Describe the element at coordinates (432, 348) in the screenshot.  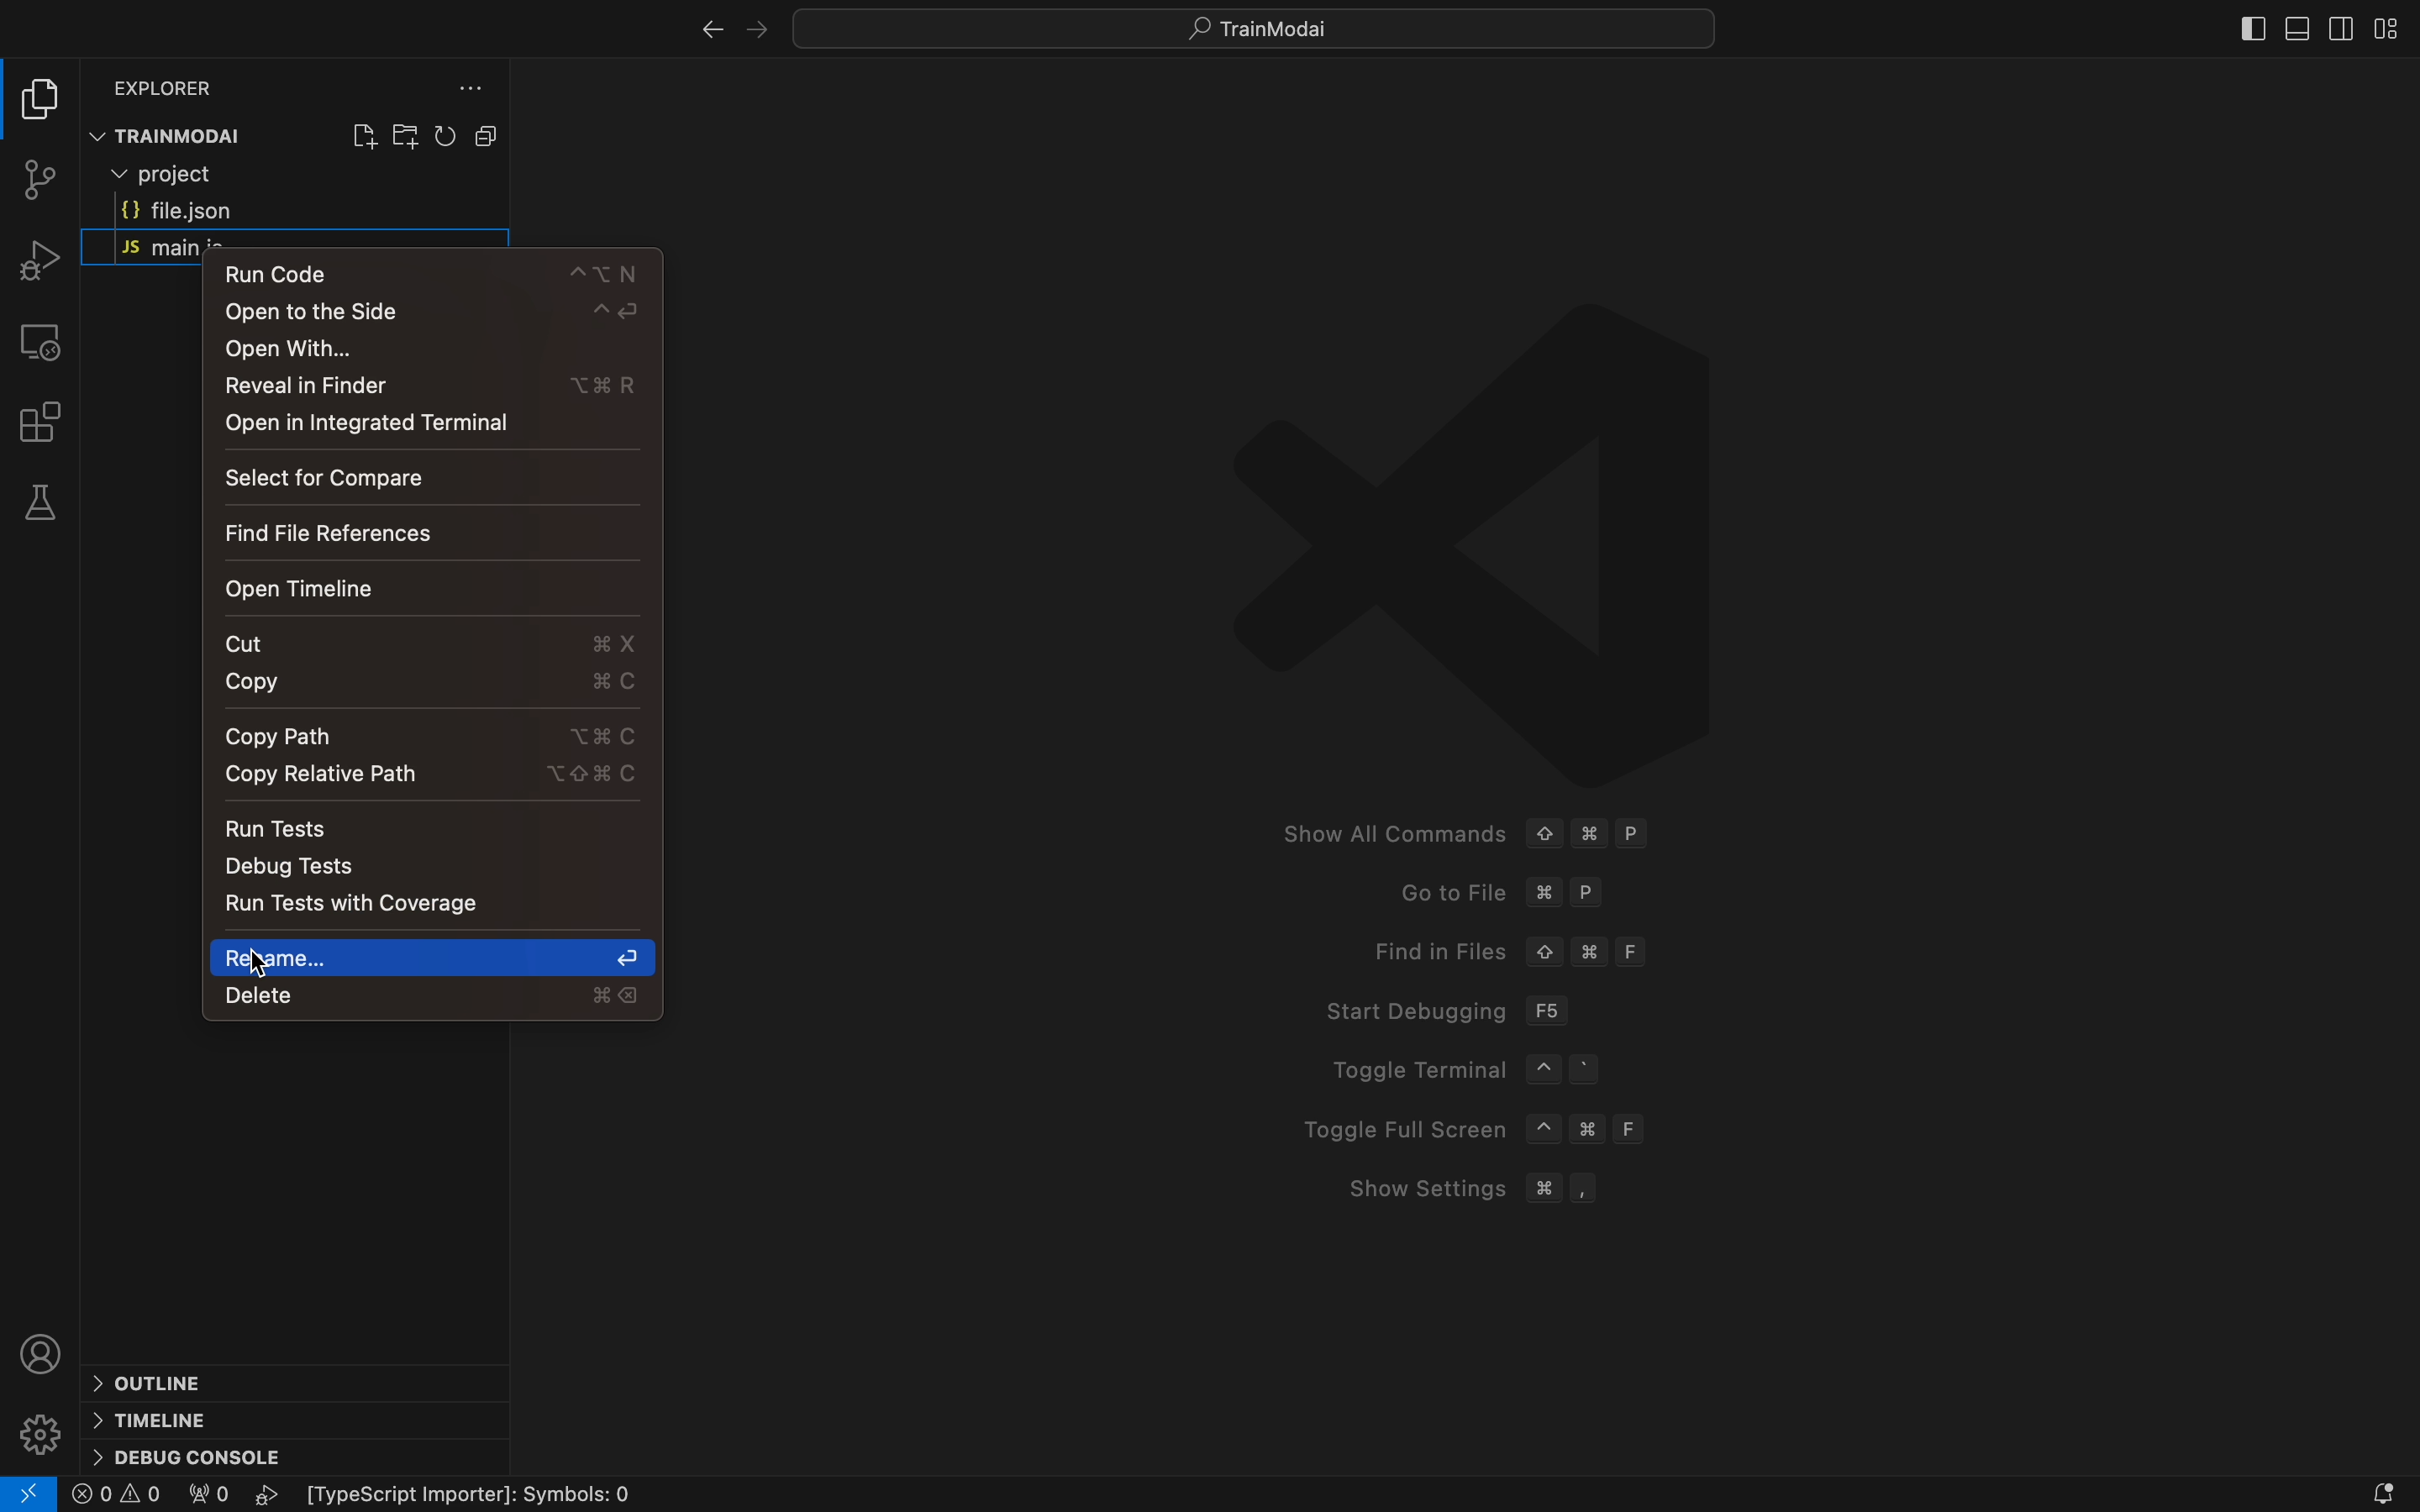
I see `open with` at that location.